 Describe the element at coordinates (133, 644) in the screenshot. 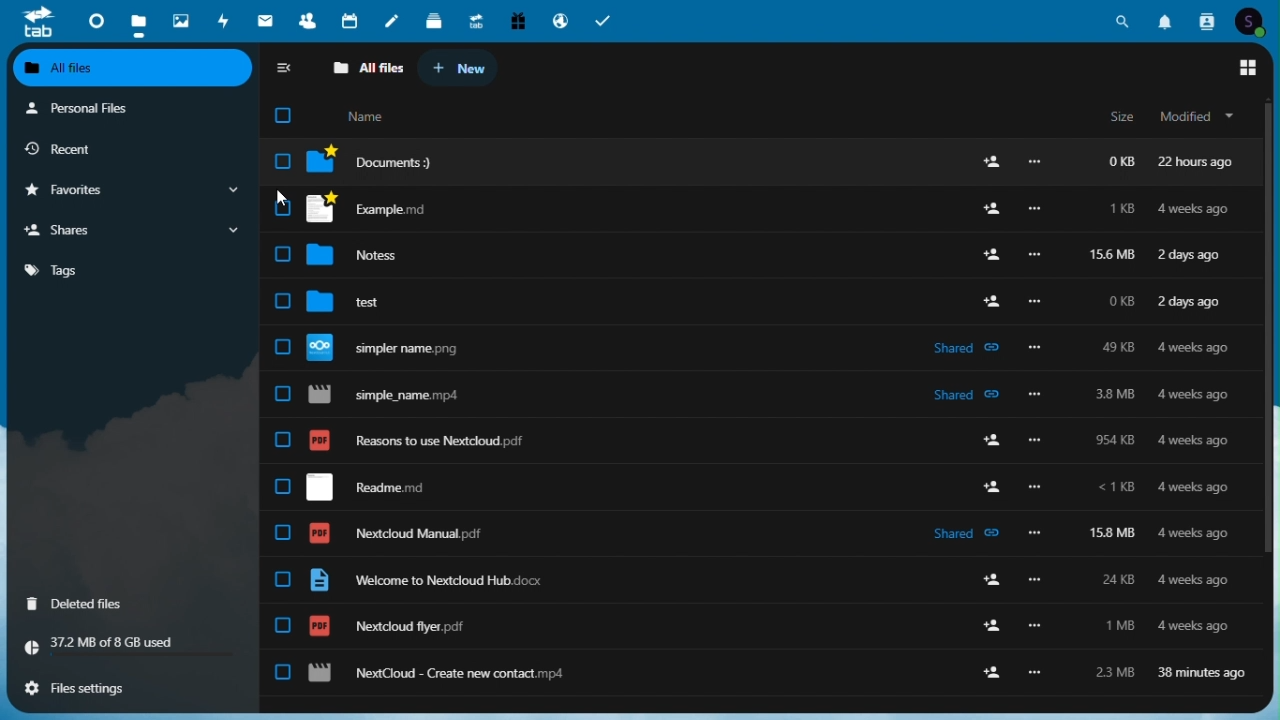

I see `storage` at that location.